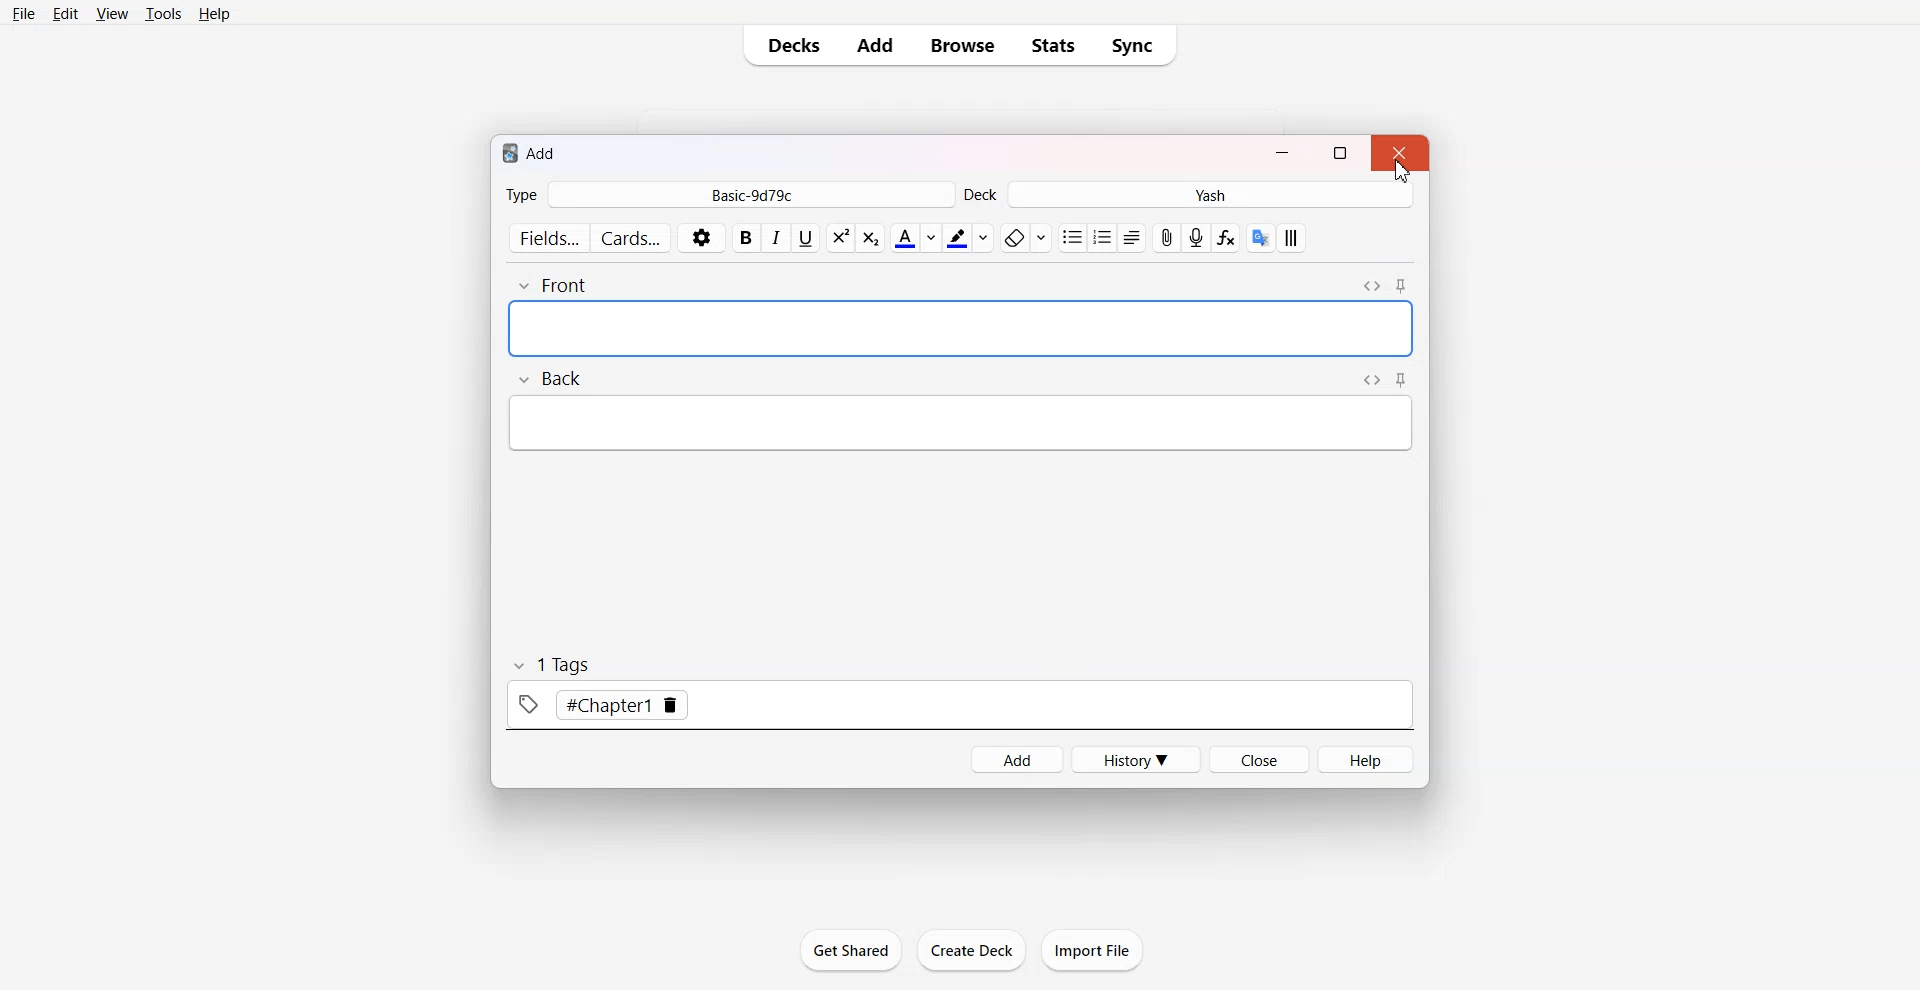 The width and height of the screenshot is (1920, 990). I want to click on Superscript, so click(871, 238).